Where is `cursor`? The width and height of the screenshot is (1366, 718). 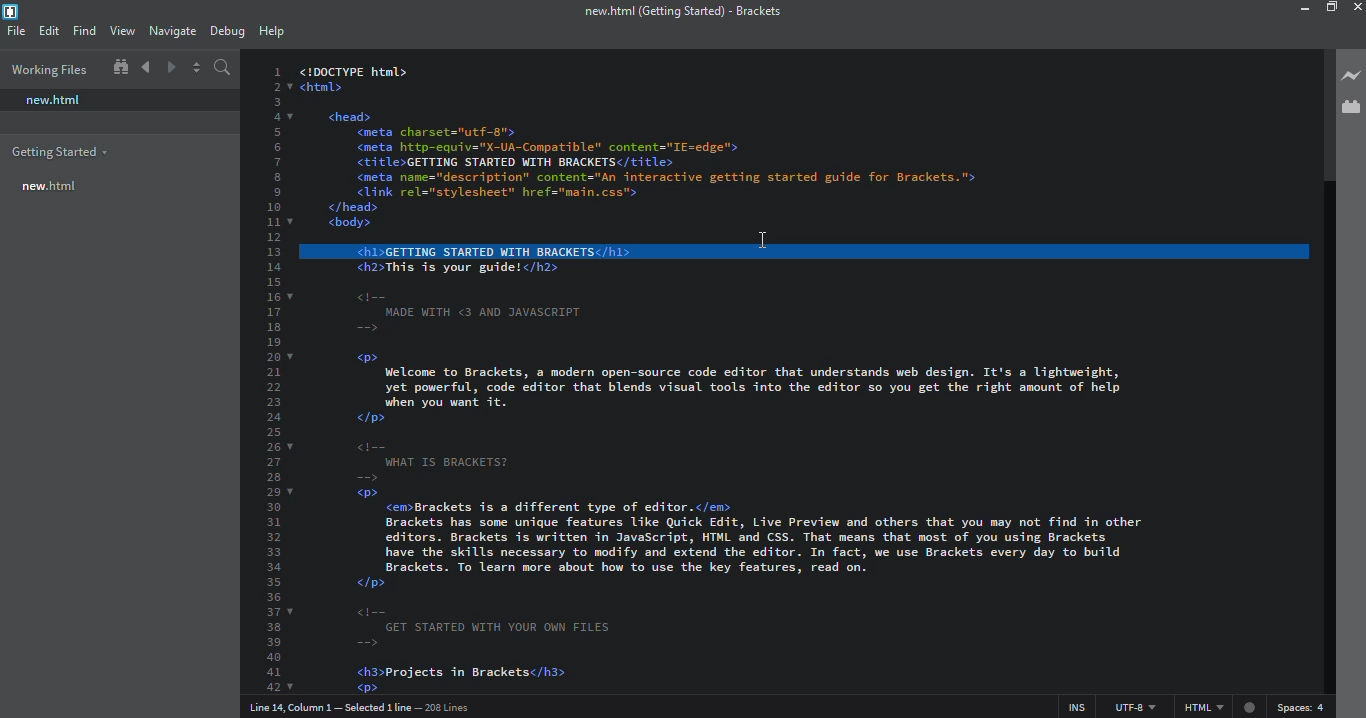
cursor is located at coordinates (761, 239).